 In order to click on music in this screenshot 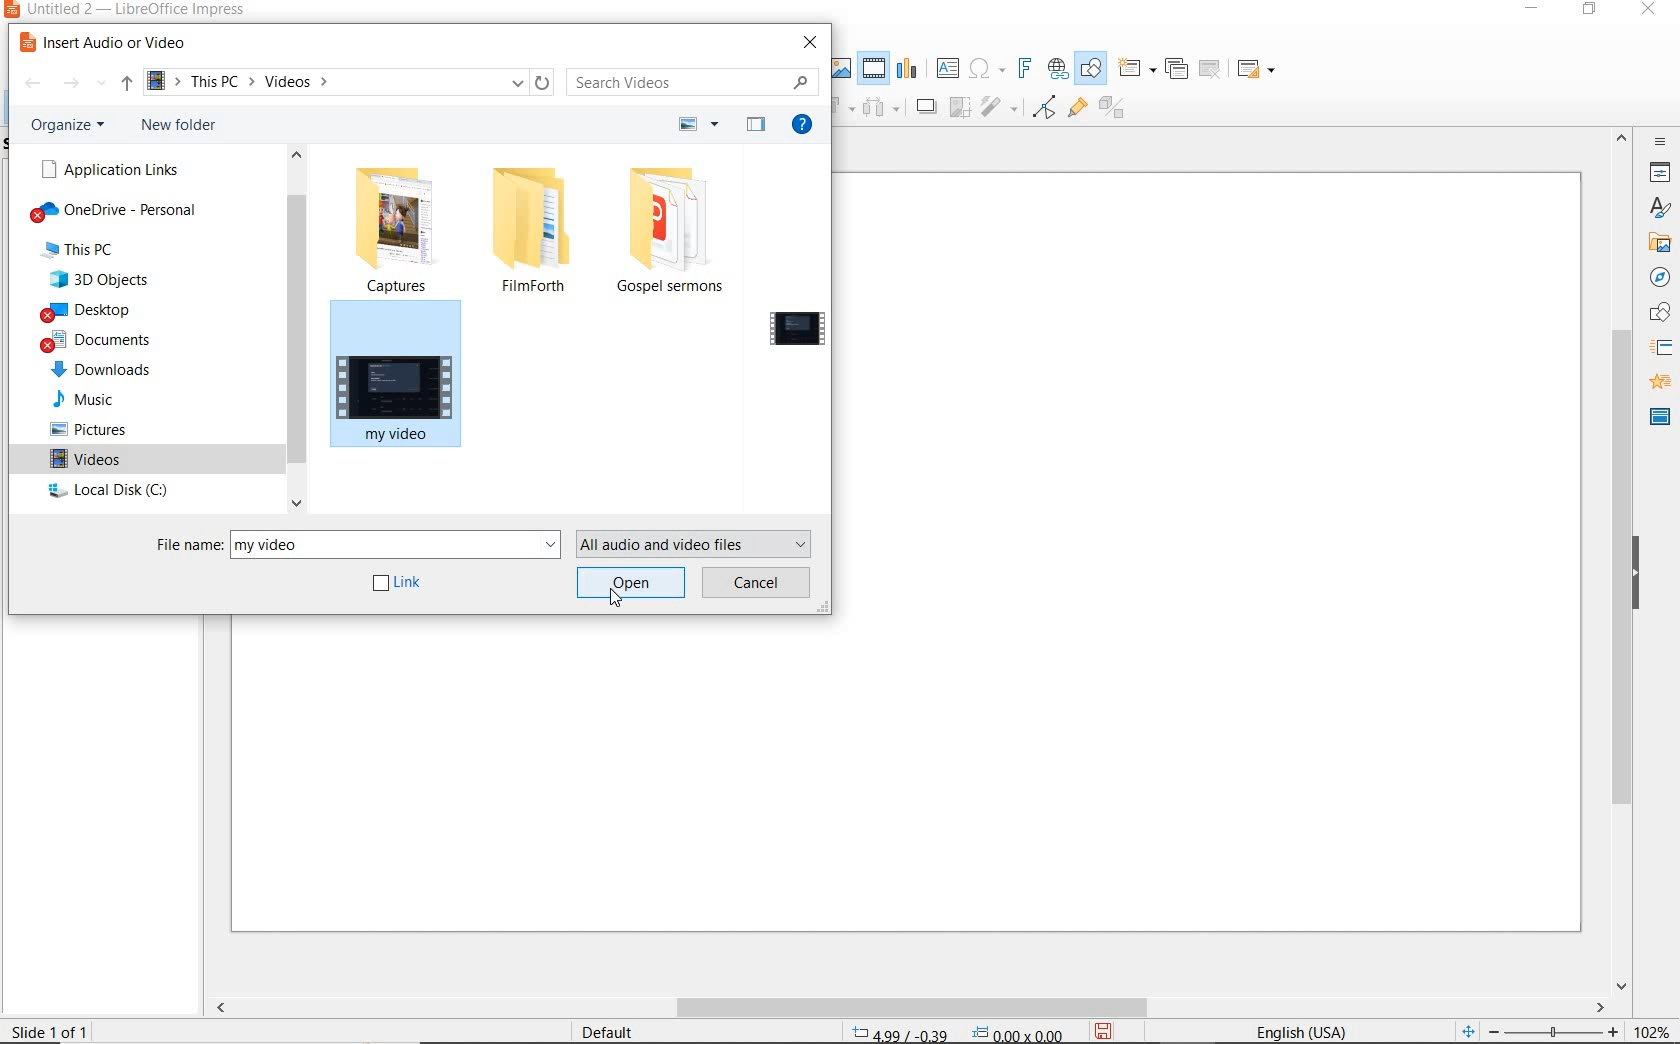, I will do `click(82, 396)`.